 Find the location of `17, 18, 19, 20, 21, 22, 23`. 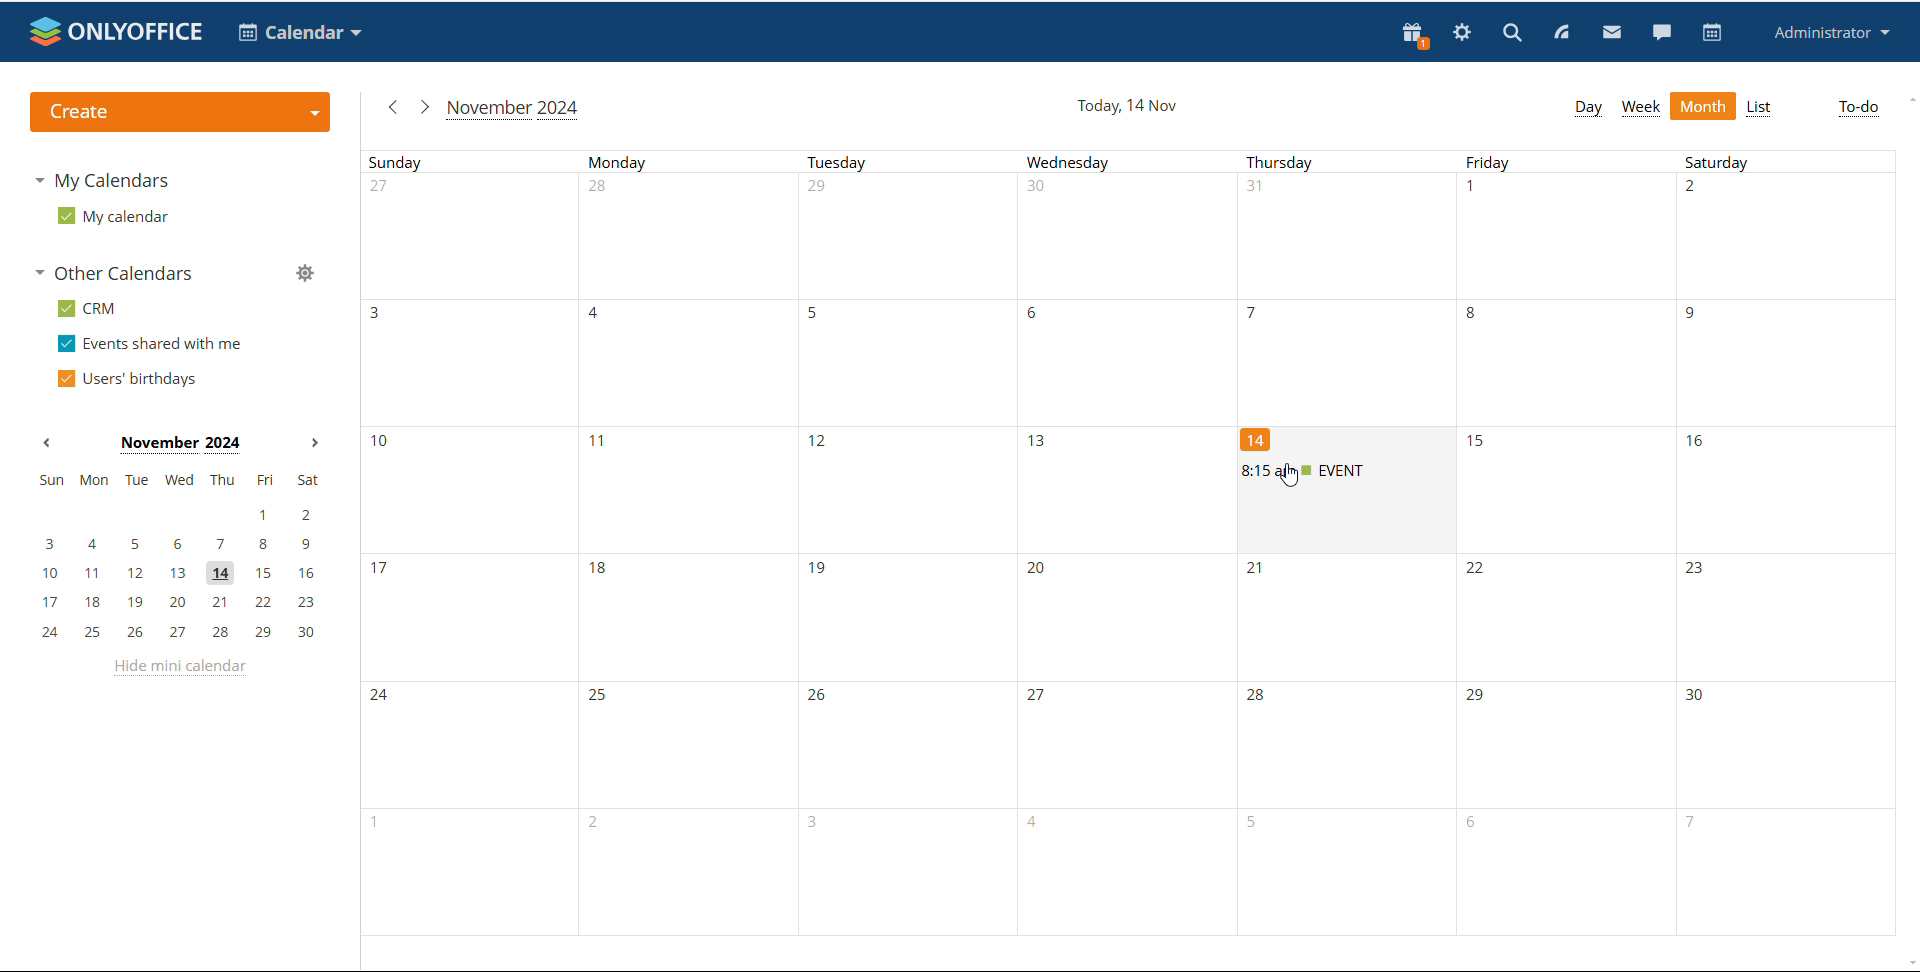

17, 18, 19, 20, 21, 22, 23 is located at coordinates (179, 603).